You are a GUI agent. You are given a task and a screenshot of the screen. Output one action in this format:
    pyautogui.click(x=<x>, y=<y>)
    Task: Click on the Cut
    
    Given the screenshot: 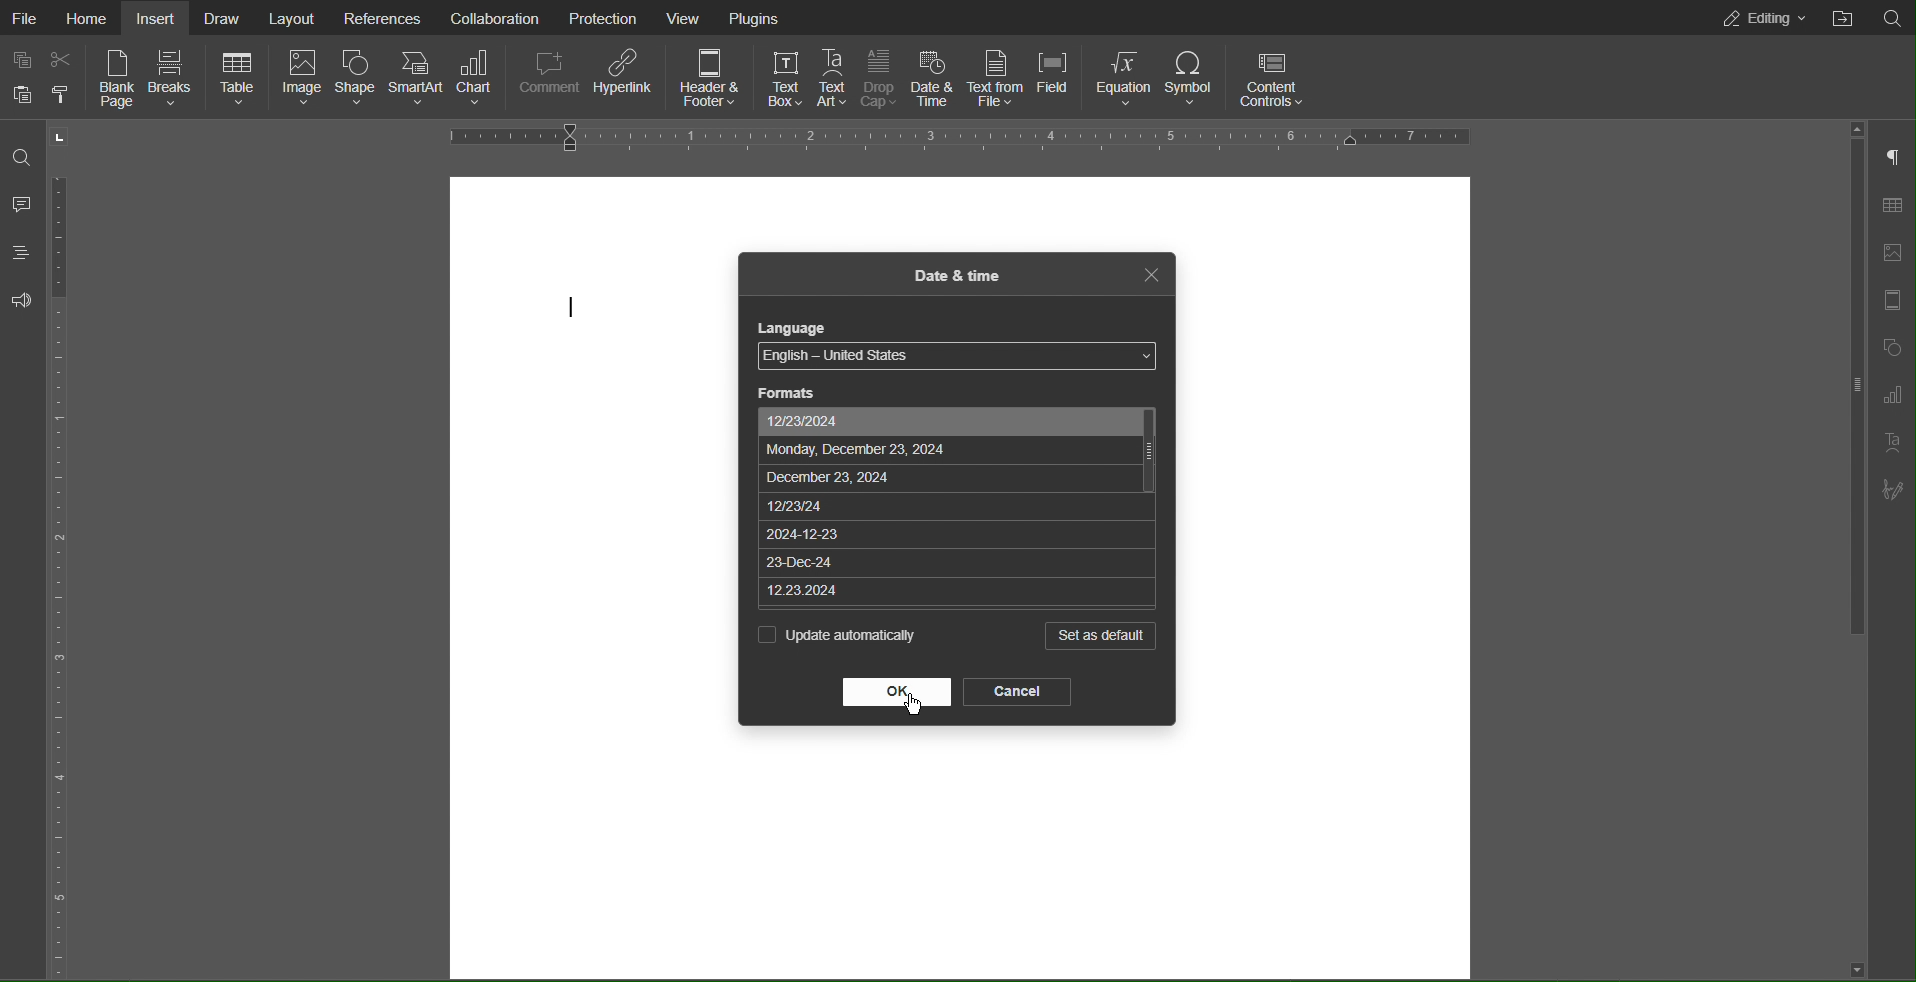 What is the action you would take?
    pyautogui.click(x=60, y=64)
    